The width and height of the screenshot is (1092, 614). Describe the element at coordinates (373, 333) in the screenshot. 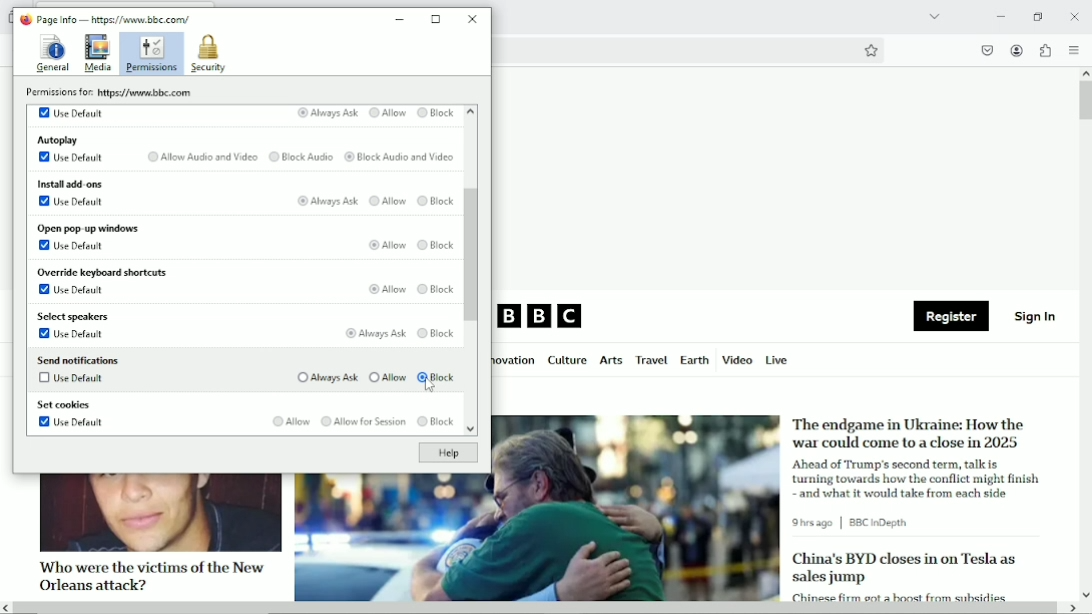

I see `Always ask` at that location.